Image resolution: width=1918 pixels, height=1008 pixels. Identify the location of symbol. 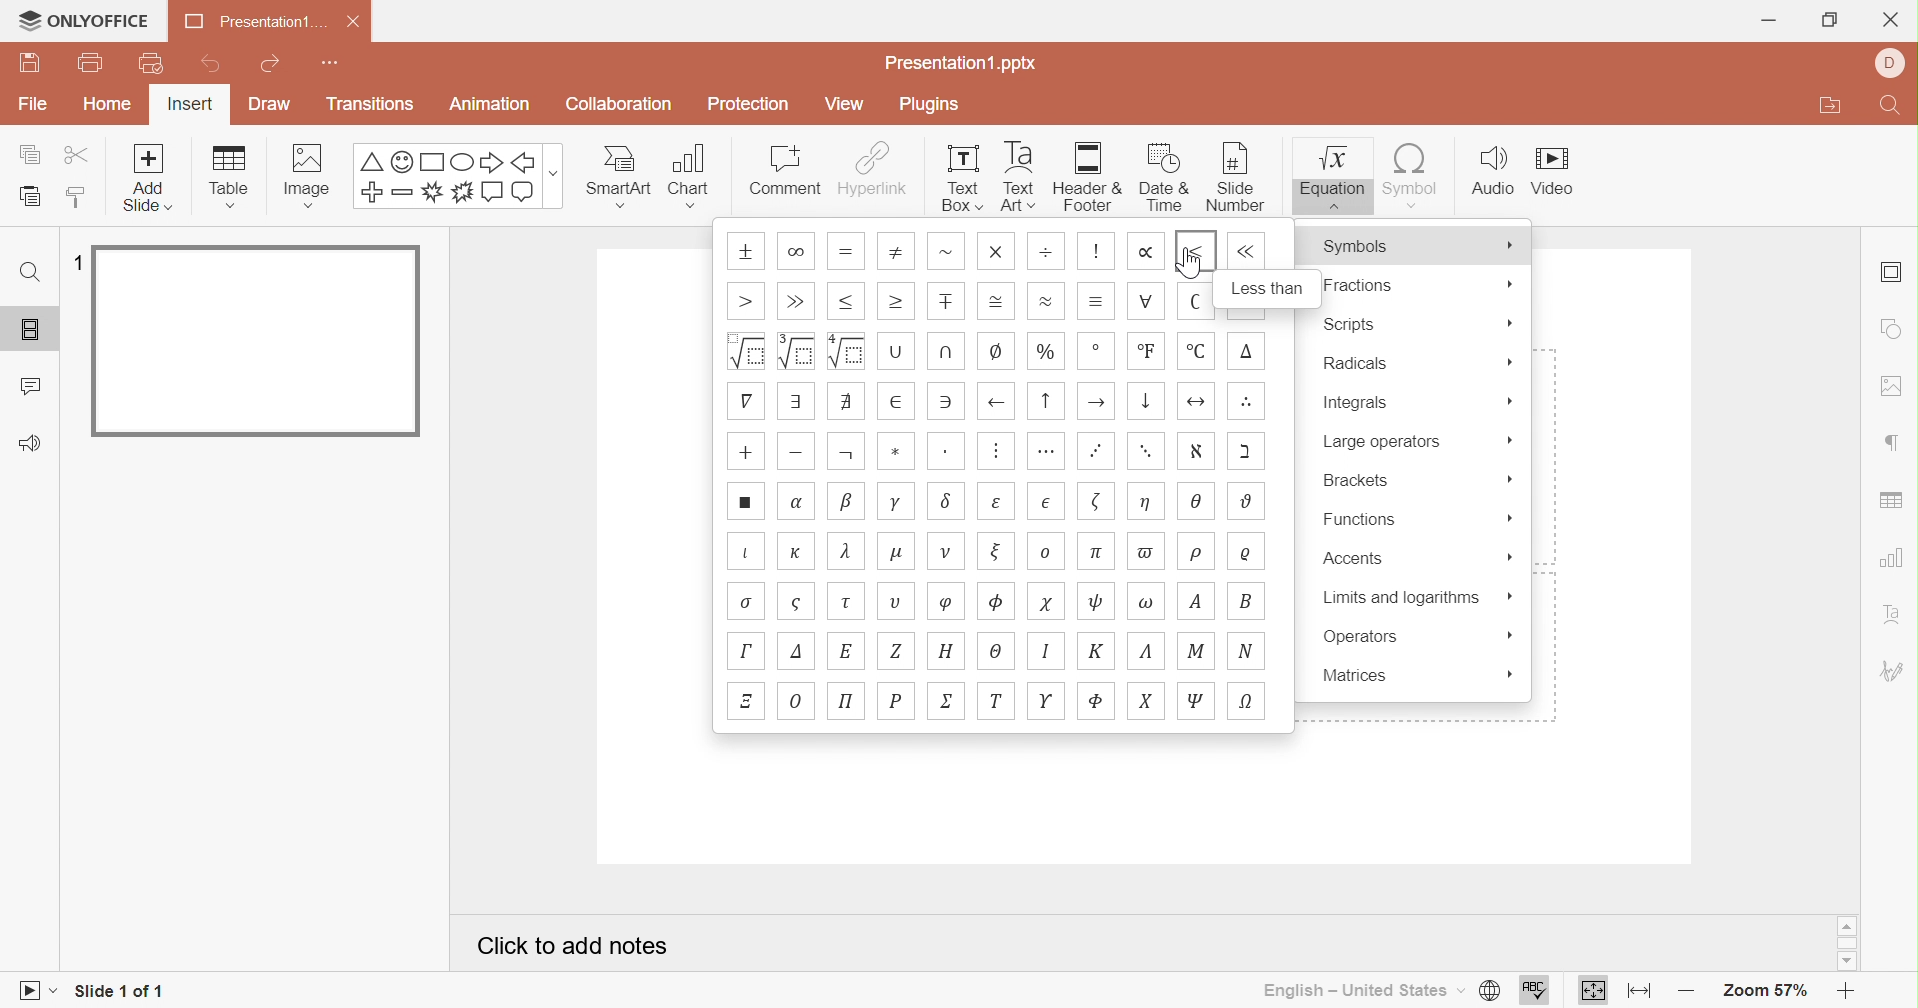
(1247, 251).